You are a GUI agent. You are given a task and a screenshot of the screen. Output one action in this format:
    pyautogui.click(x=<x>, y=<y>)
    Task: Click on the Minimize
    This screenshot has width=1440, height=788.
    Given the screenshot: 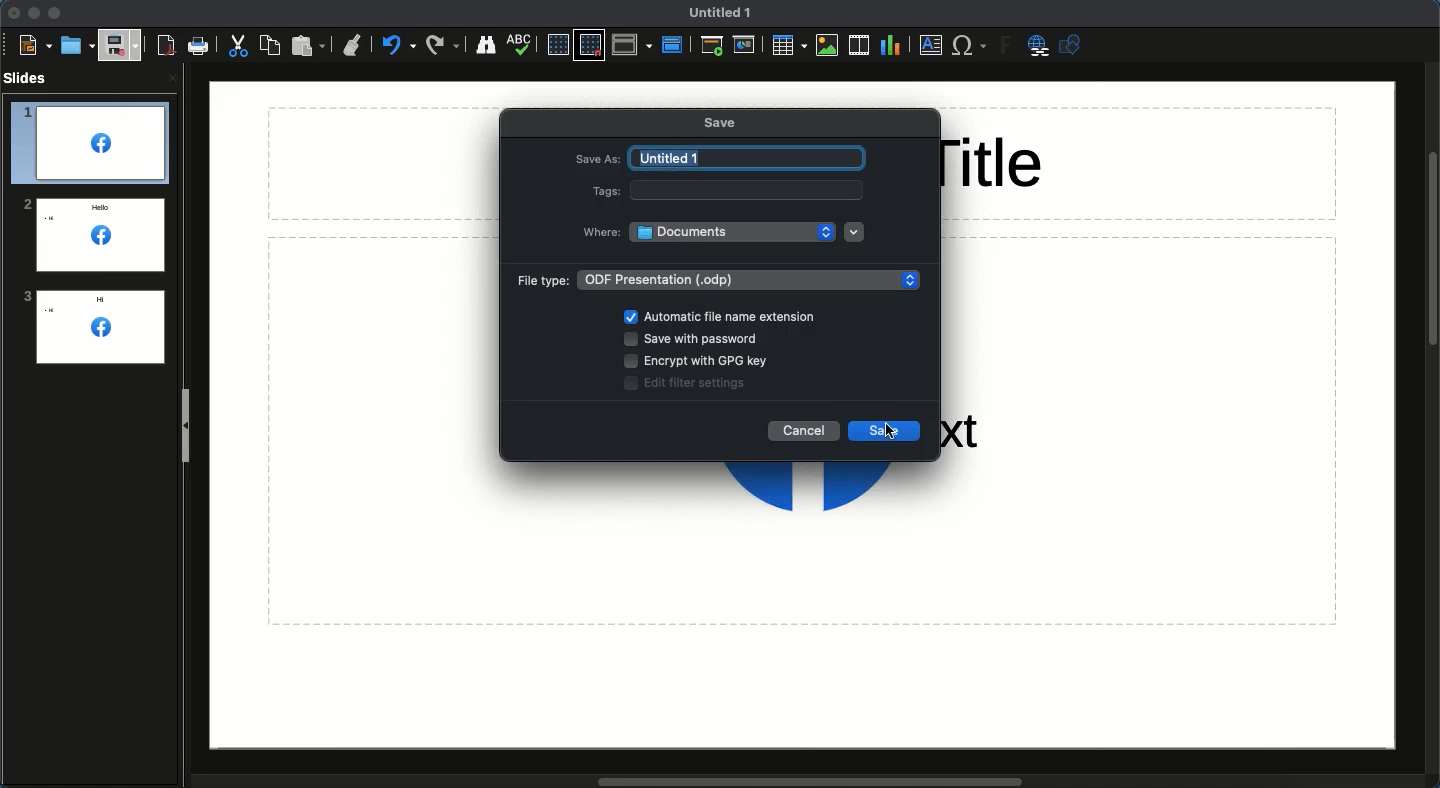 What is the action you would take?
    pyautogui.click(x=33, y=13)
    